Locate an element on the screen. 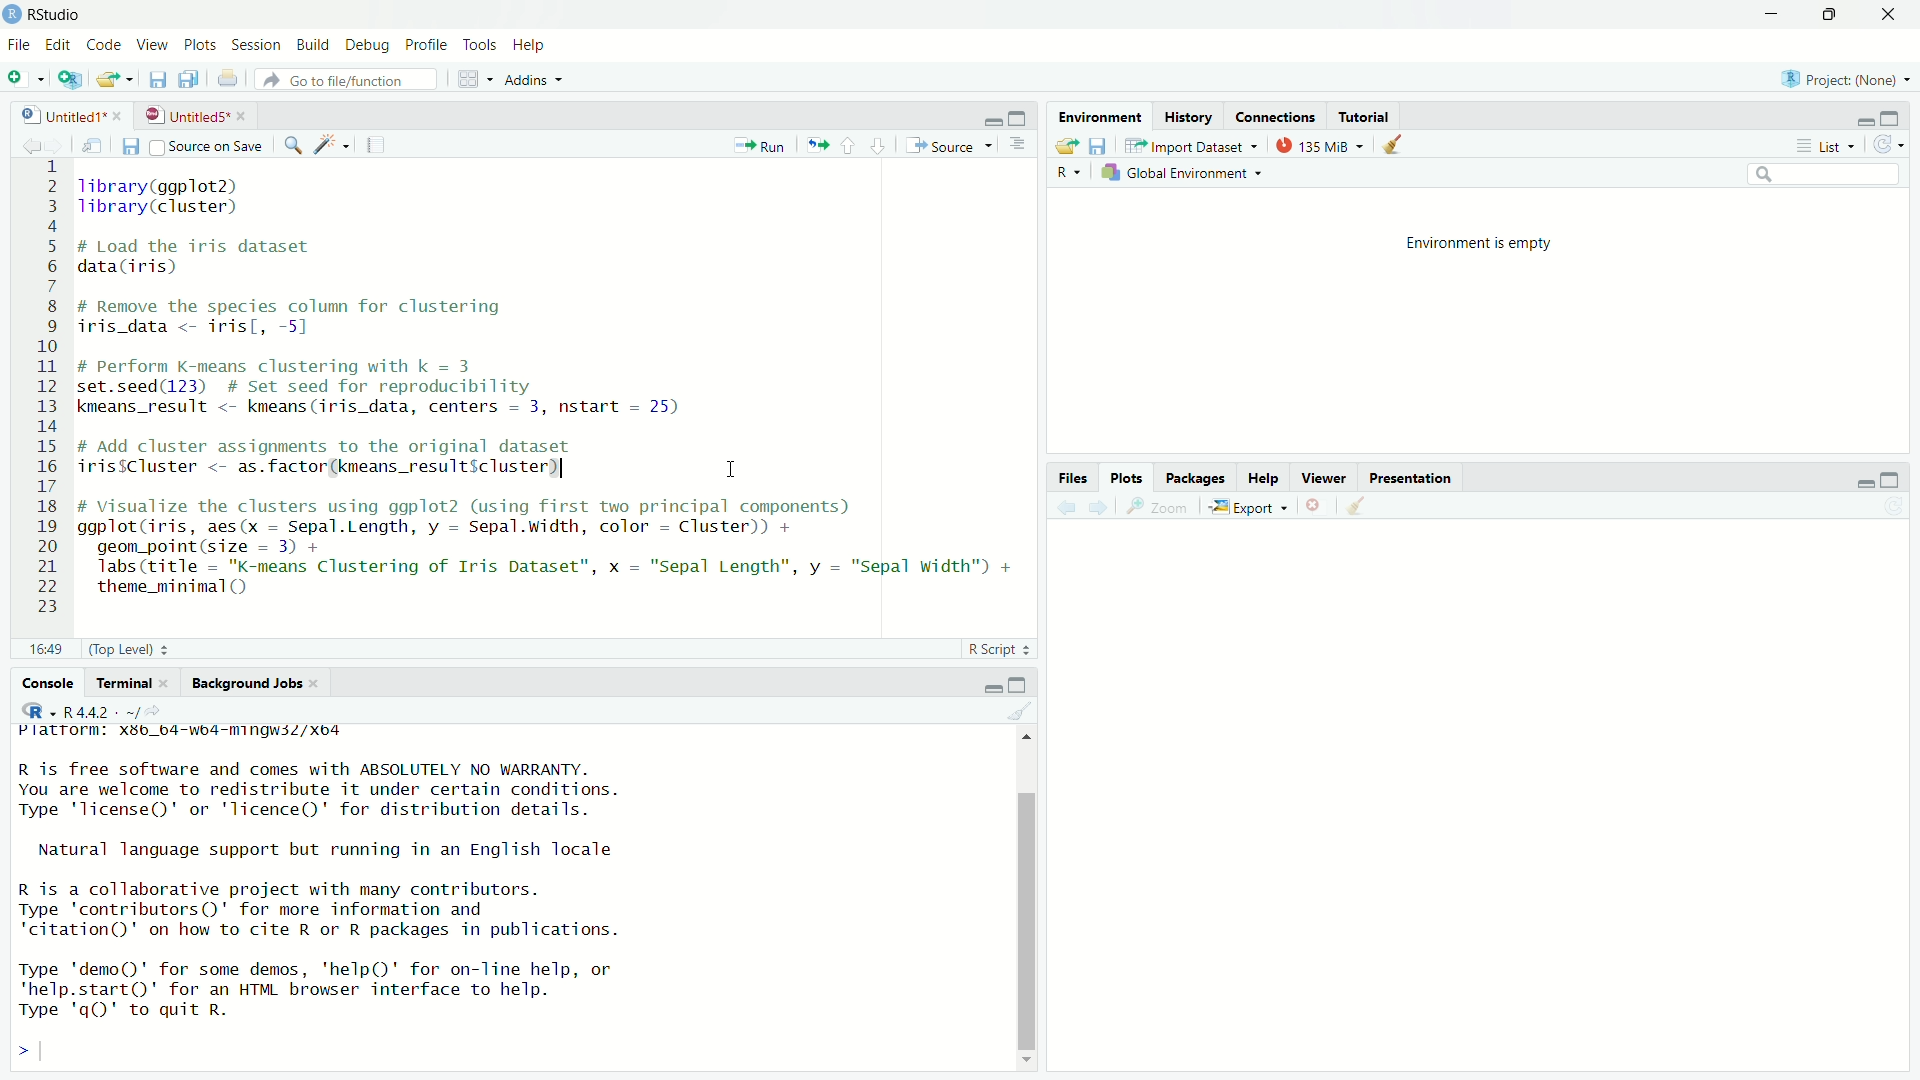  import dataset is located at coordinates (1190, 145).